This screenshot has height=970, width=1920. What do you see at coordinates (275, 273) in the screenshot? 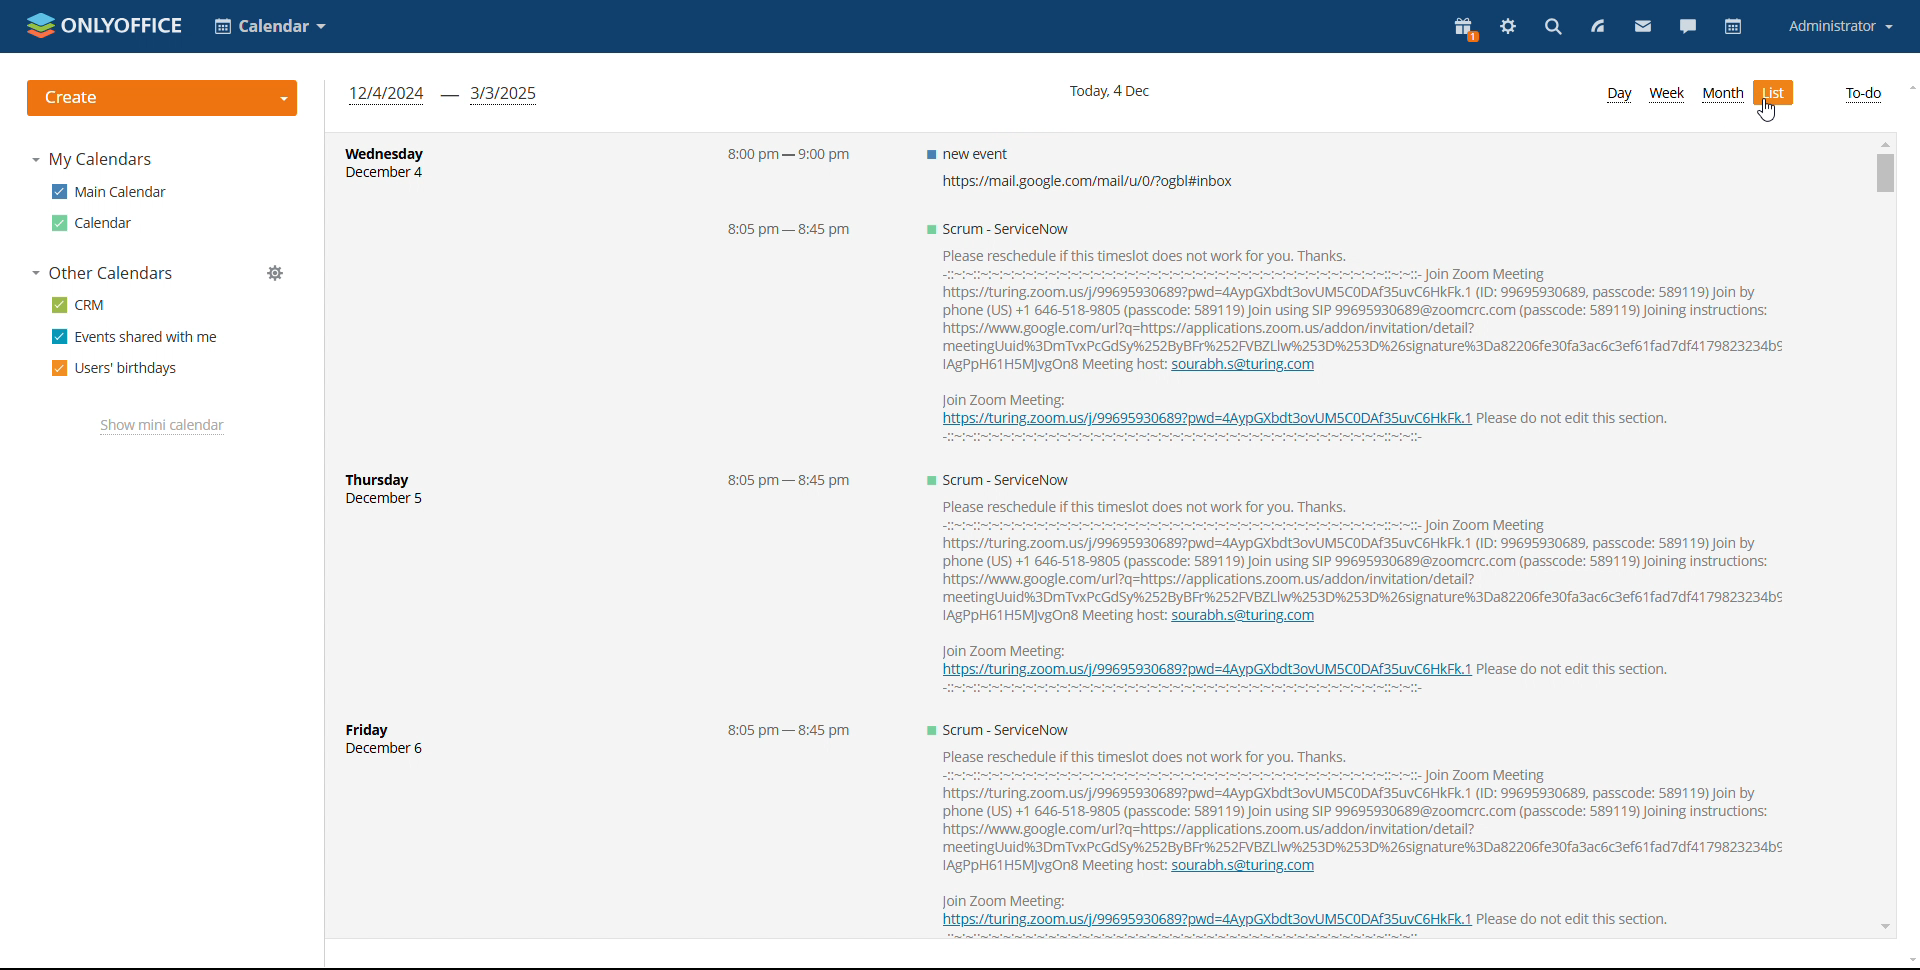
I see `manage` at bounding box center [275, 273].